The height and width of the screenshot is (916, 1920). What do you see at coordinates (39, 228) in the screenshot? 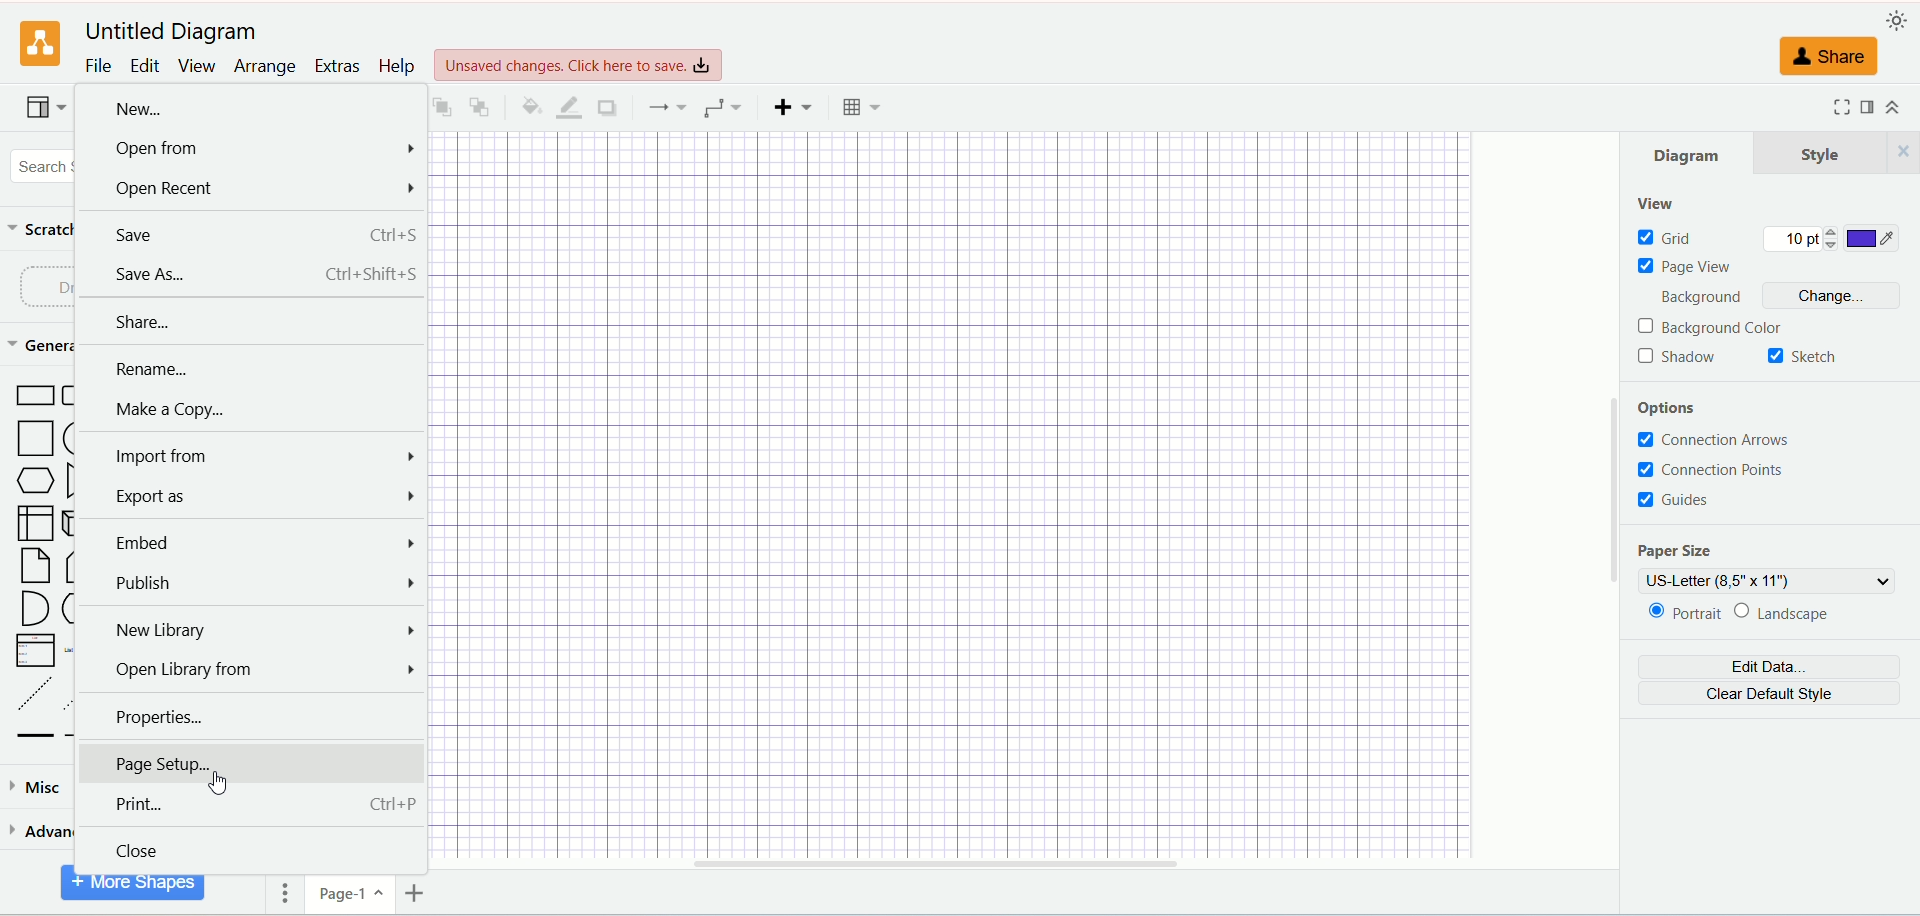
I see `scratch pad` at bounding box center [39, 228].